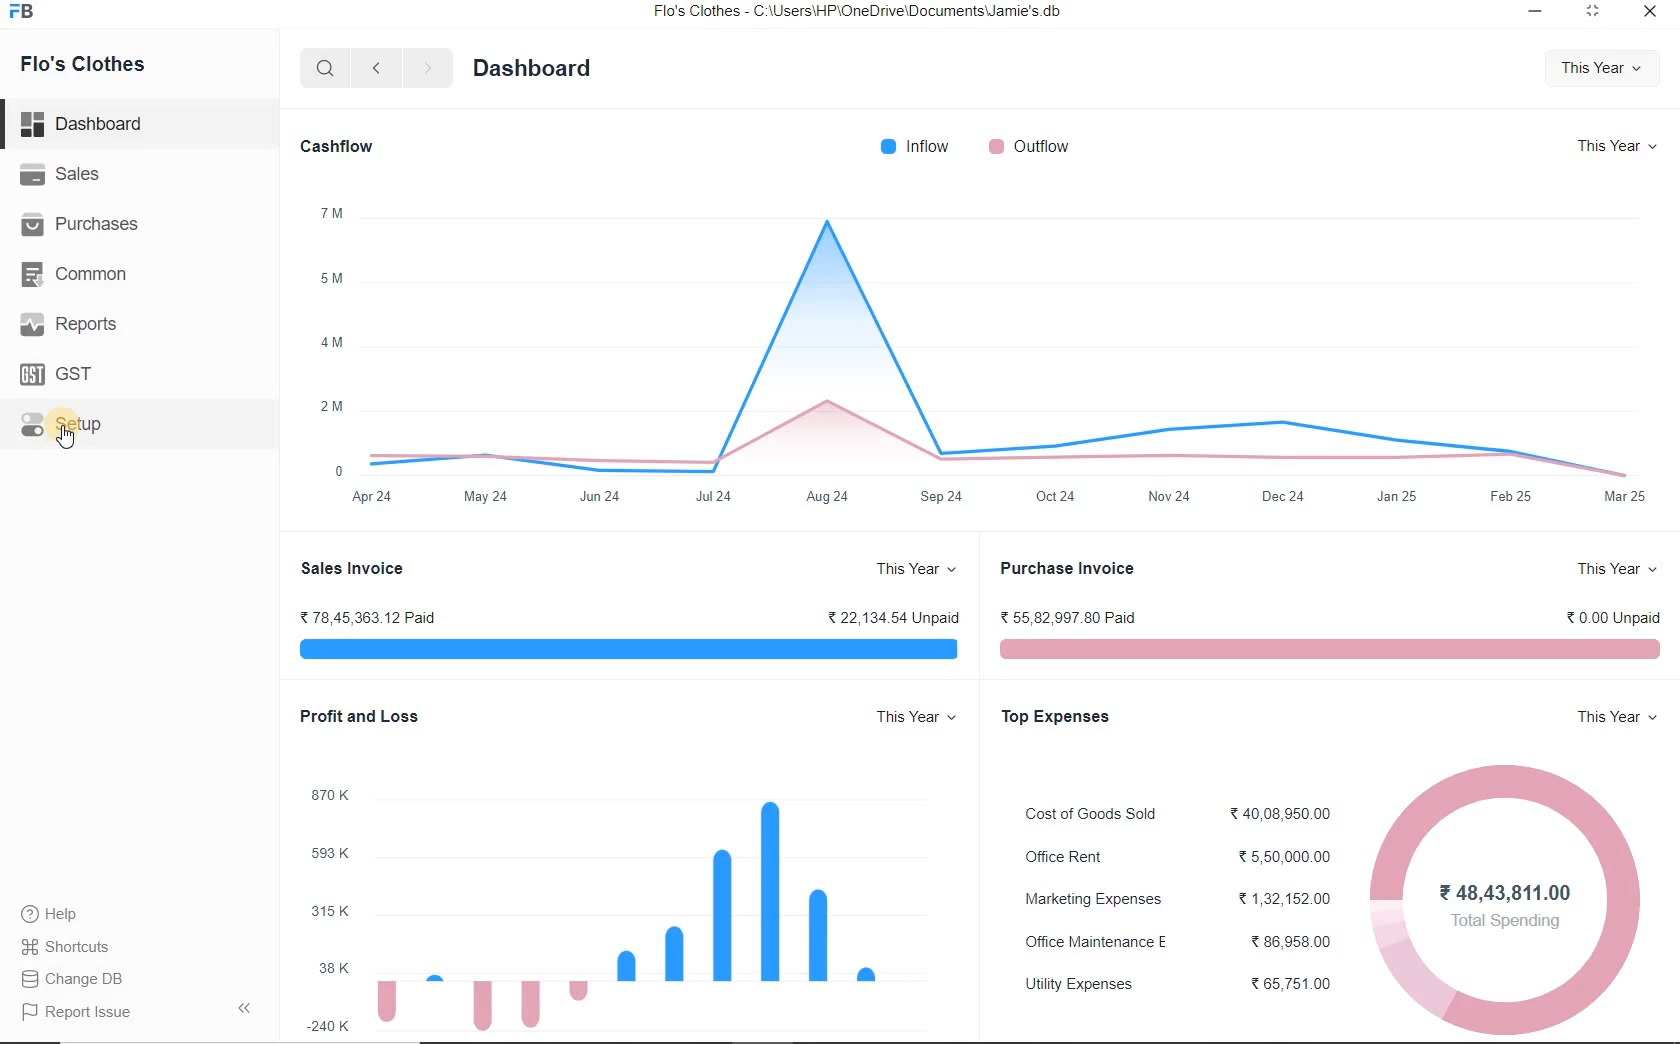  I want to click on 599 K, so click(330, 850).